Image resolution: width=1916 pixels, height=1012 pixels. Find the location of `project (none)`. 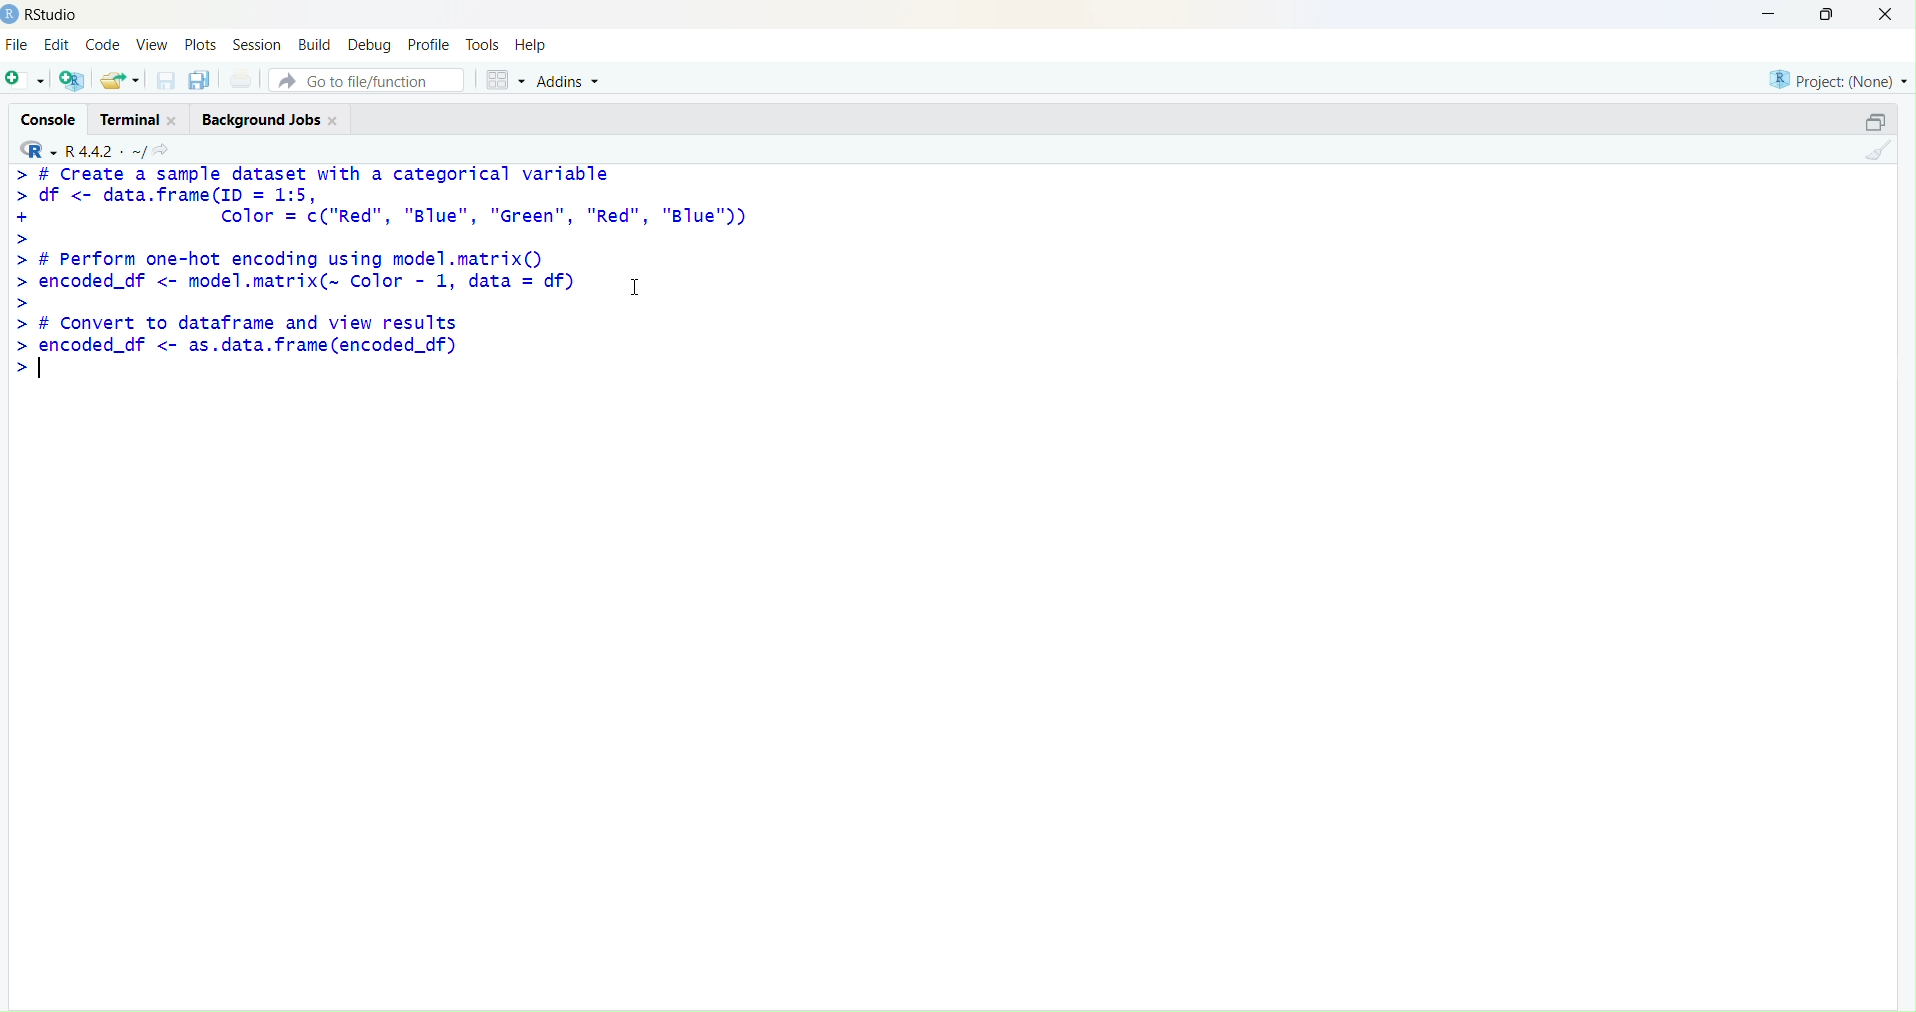

project (none) is located at coordinates (1839, 80).